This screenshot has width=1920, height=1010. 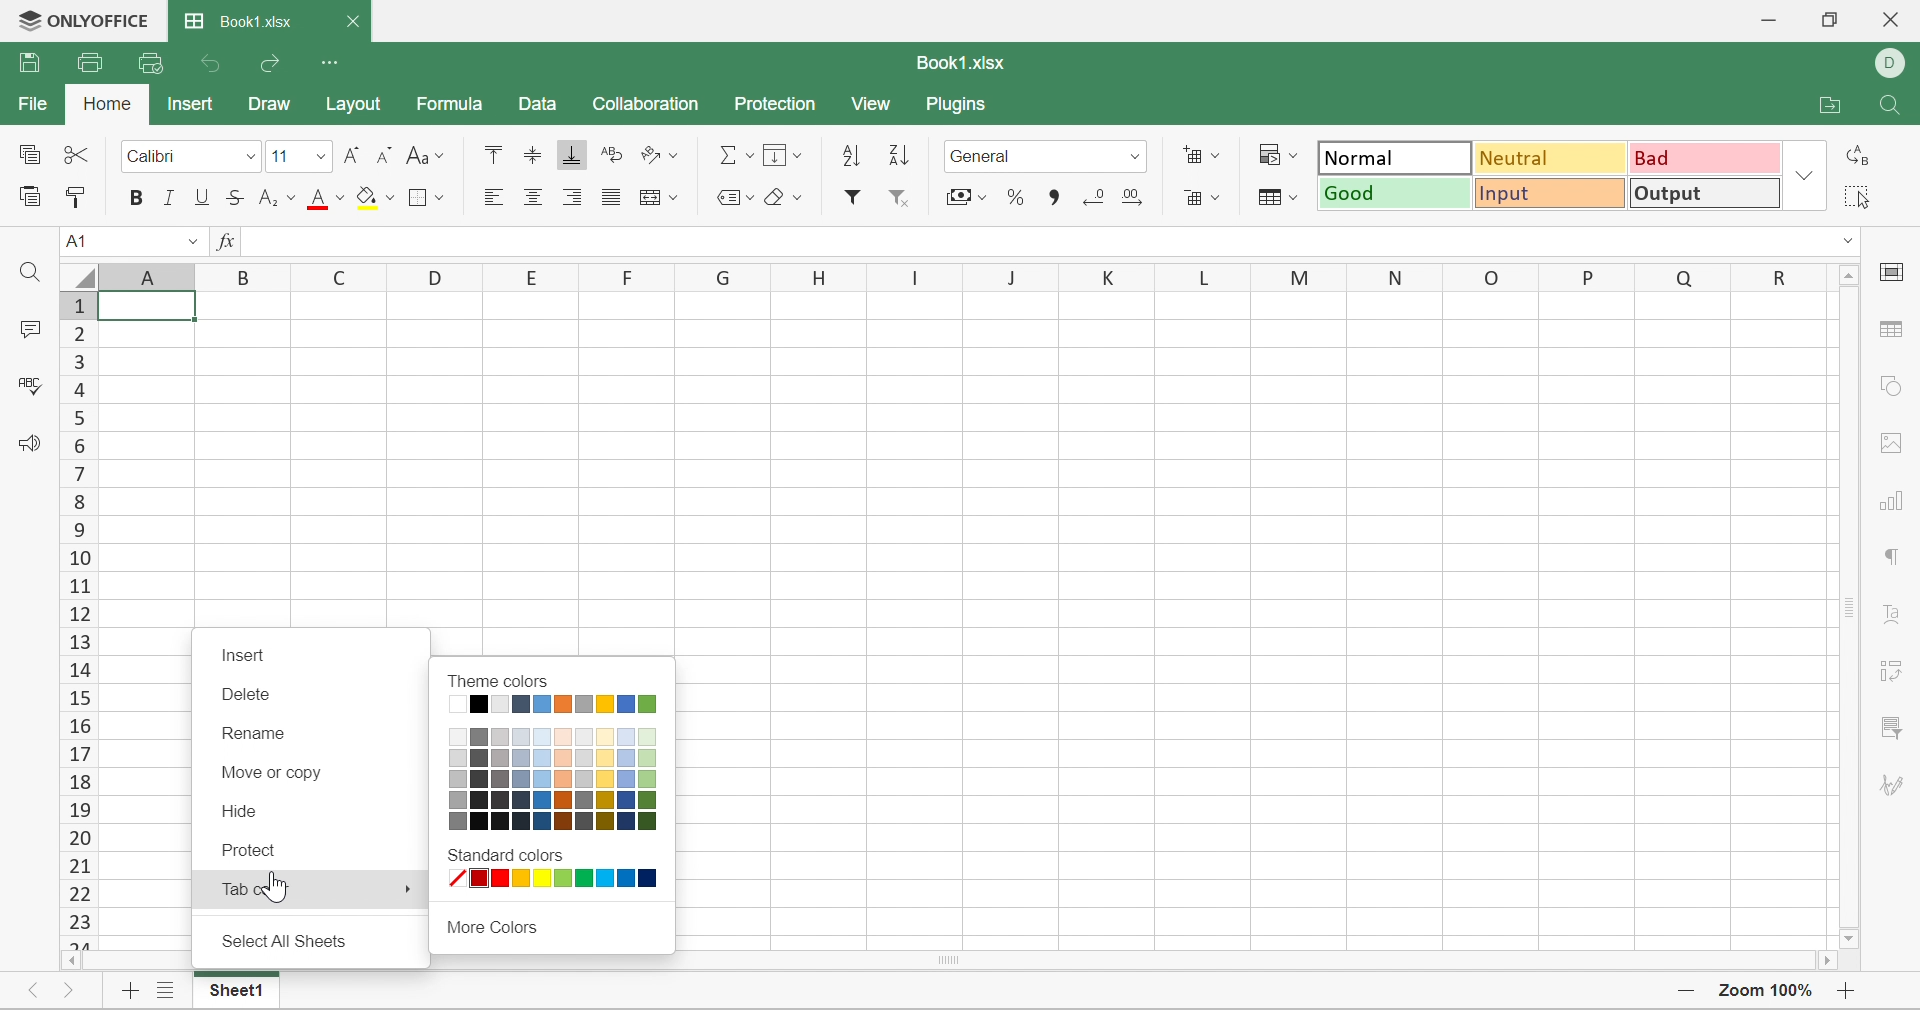 I want to click on Text art settings, so click(x=1893, y=613).